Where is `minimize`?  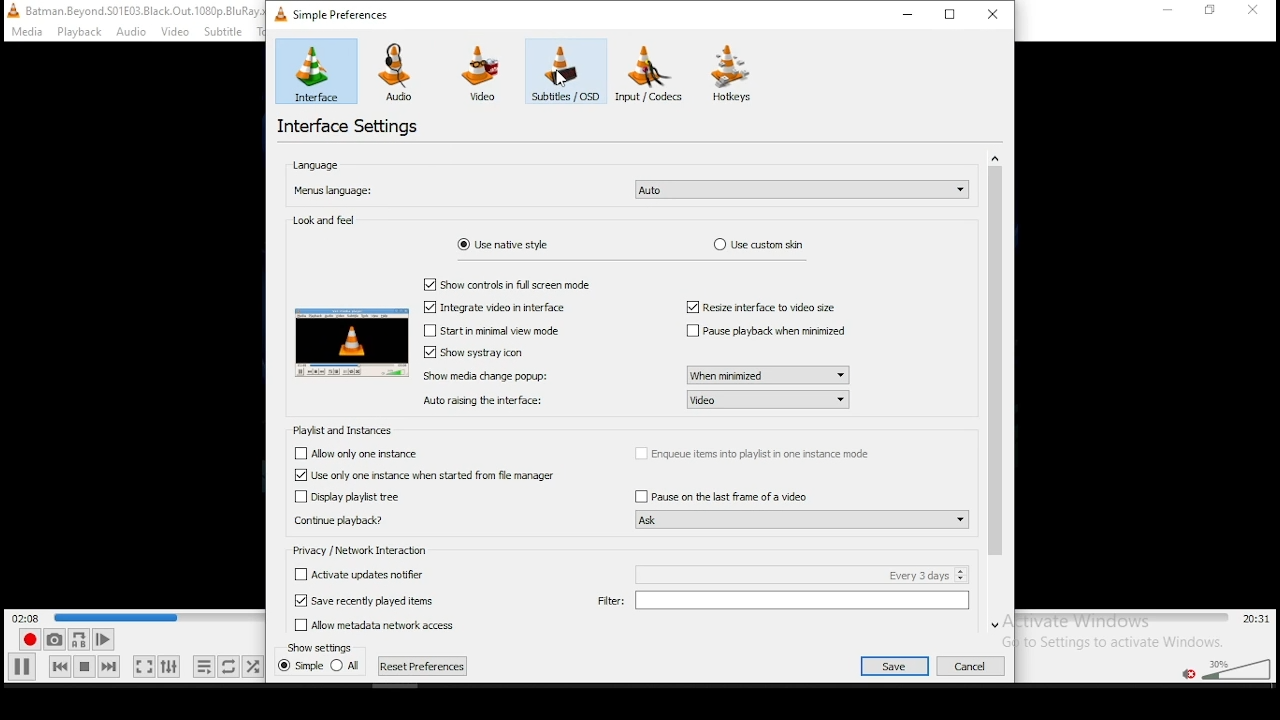 minimize is located at coordinates (912, 14).